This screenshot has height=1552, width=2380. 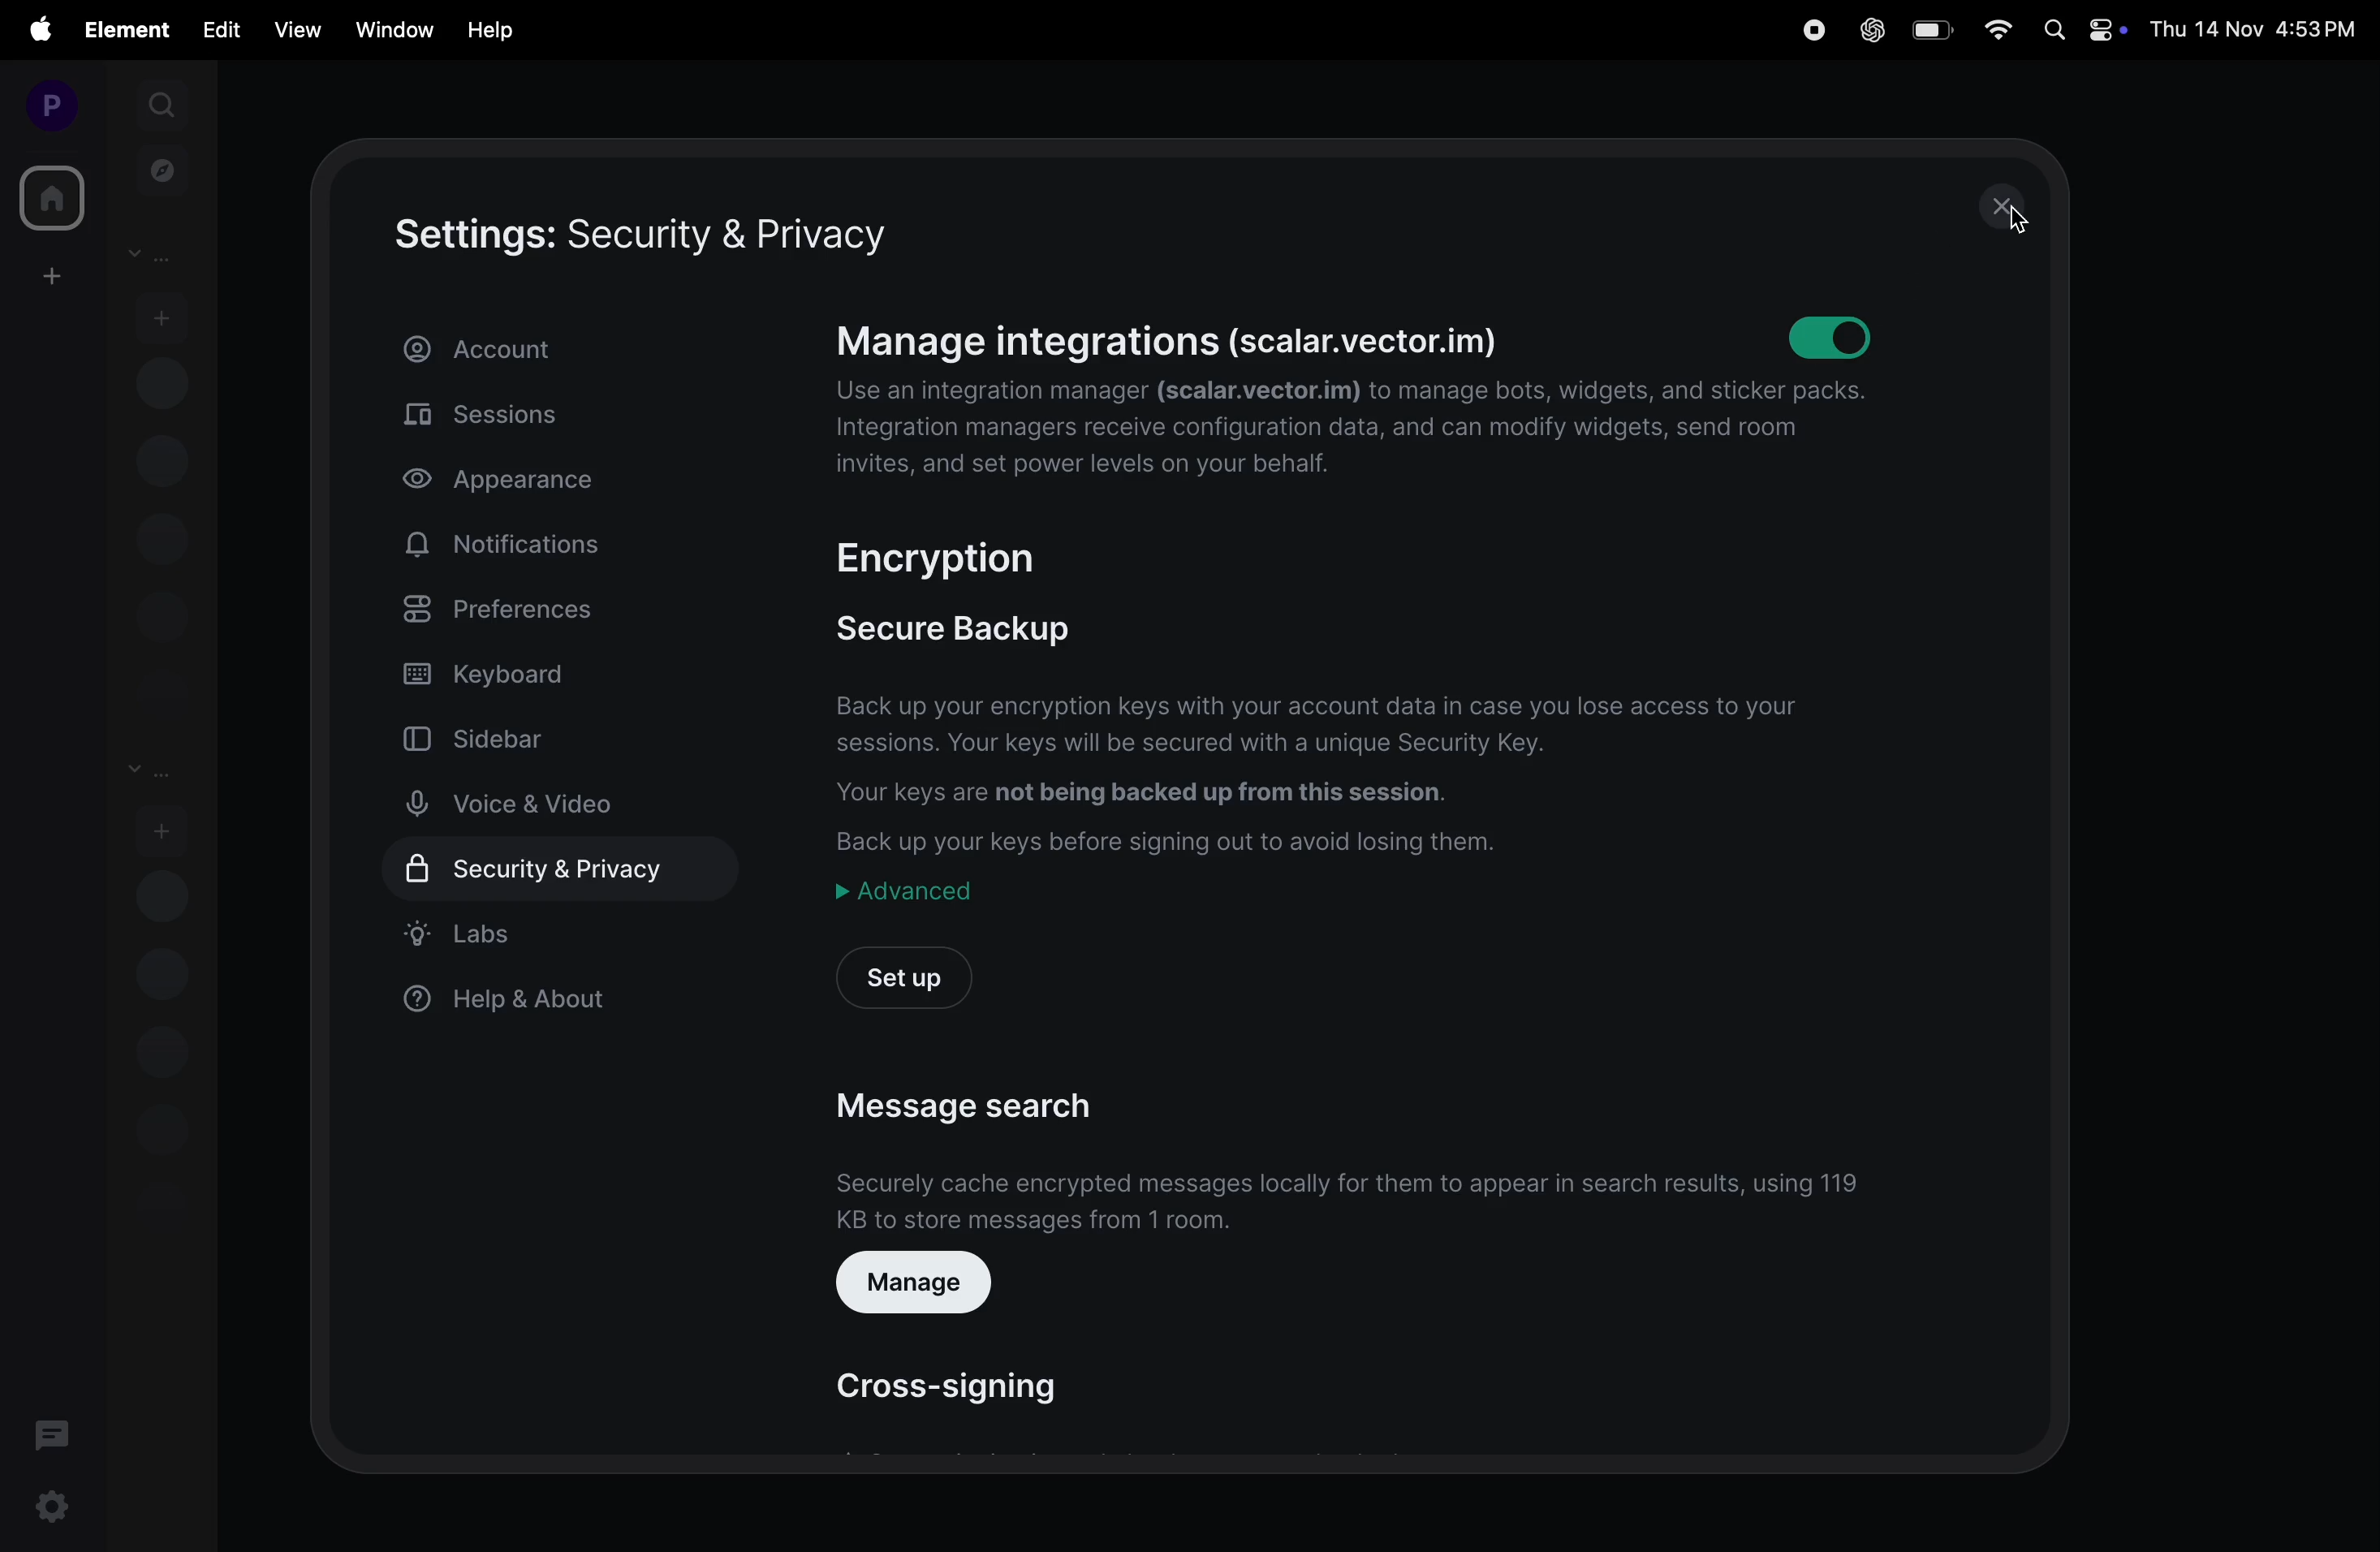 I want to click on cursor, so click(x=2018, y=221).